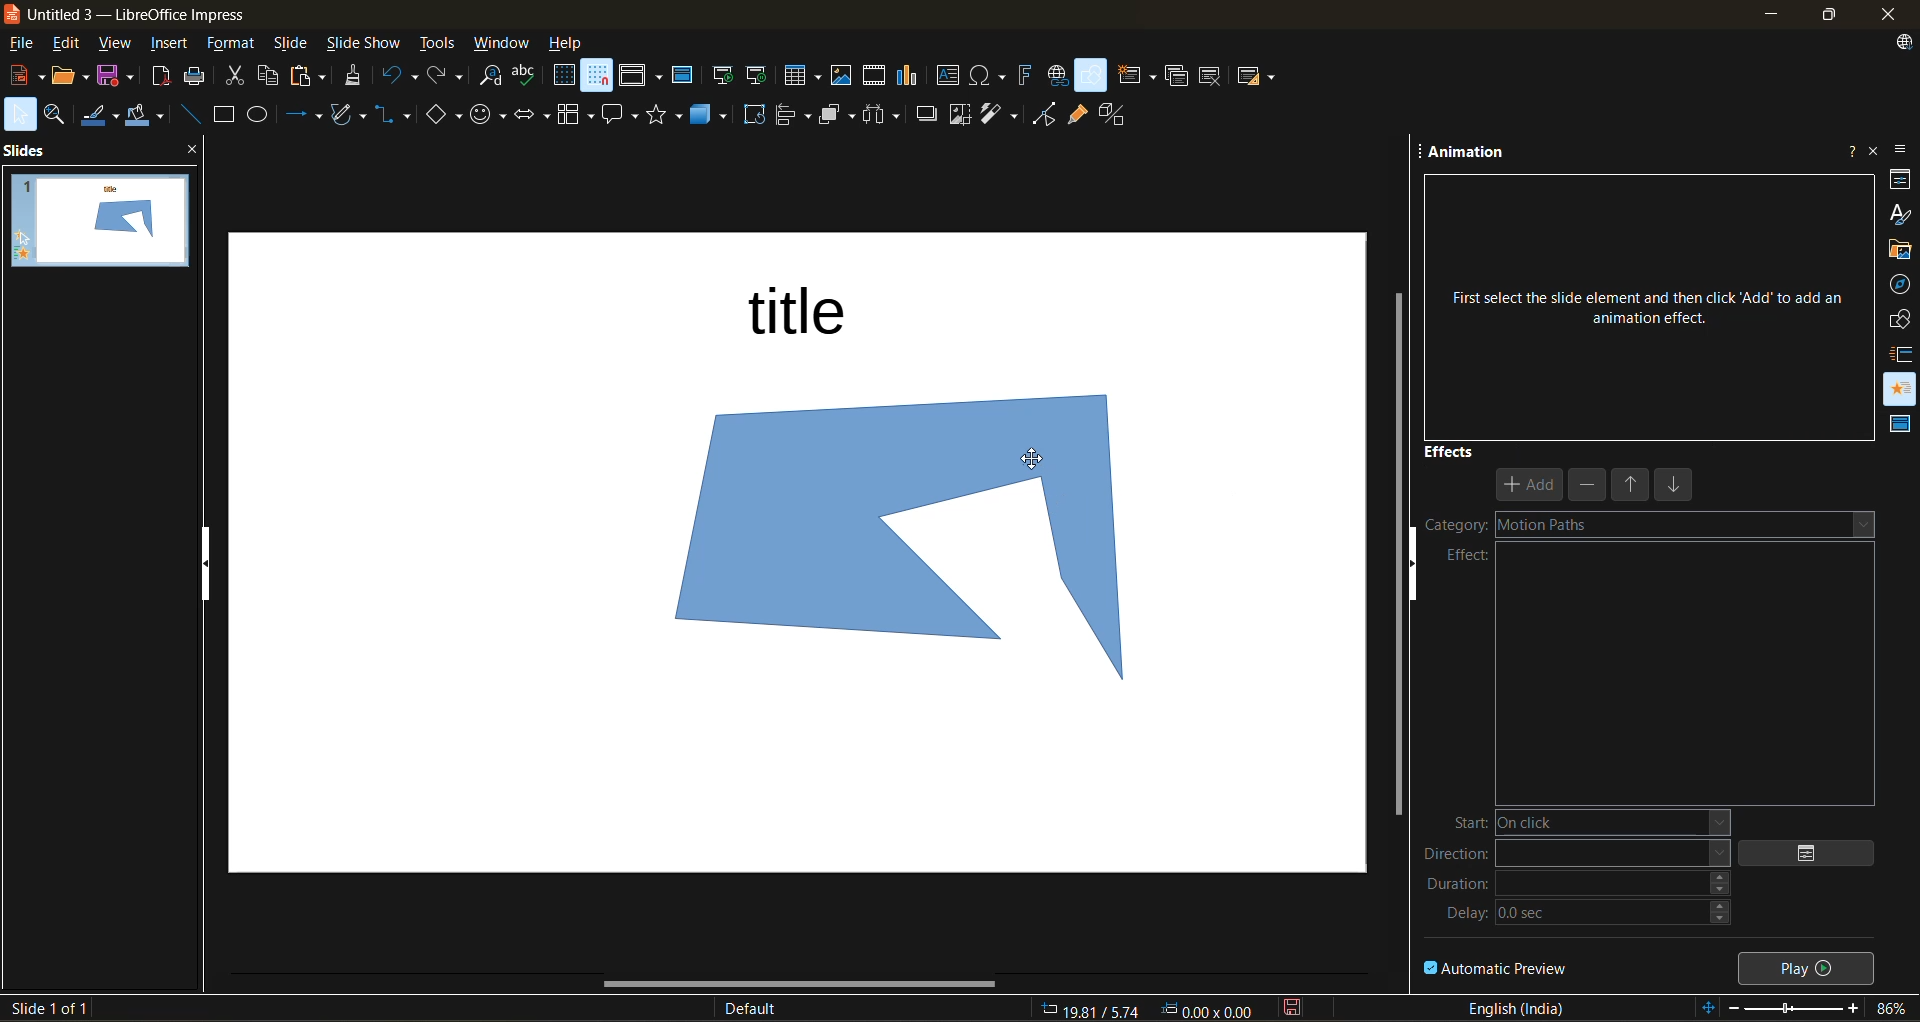 Image resolution: width=1920 pixels, height=1022 pixels. Describe the element at coordinates (1467, 154) in the screenshot. I see `animation` at that location.